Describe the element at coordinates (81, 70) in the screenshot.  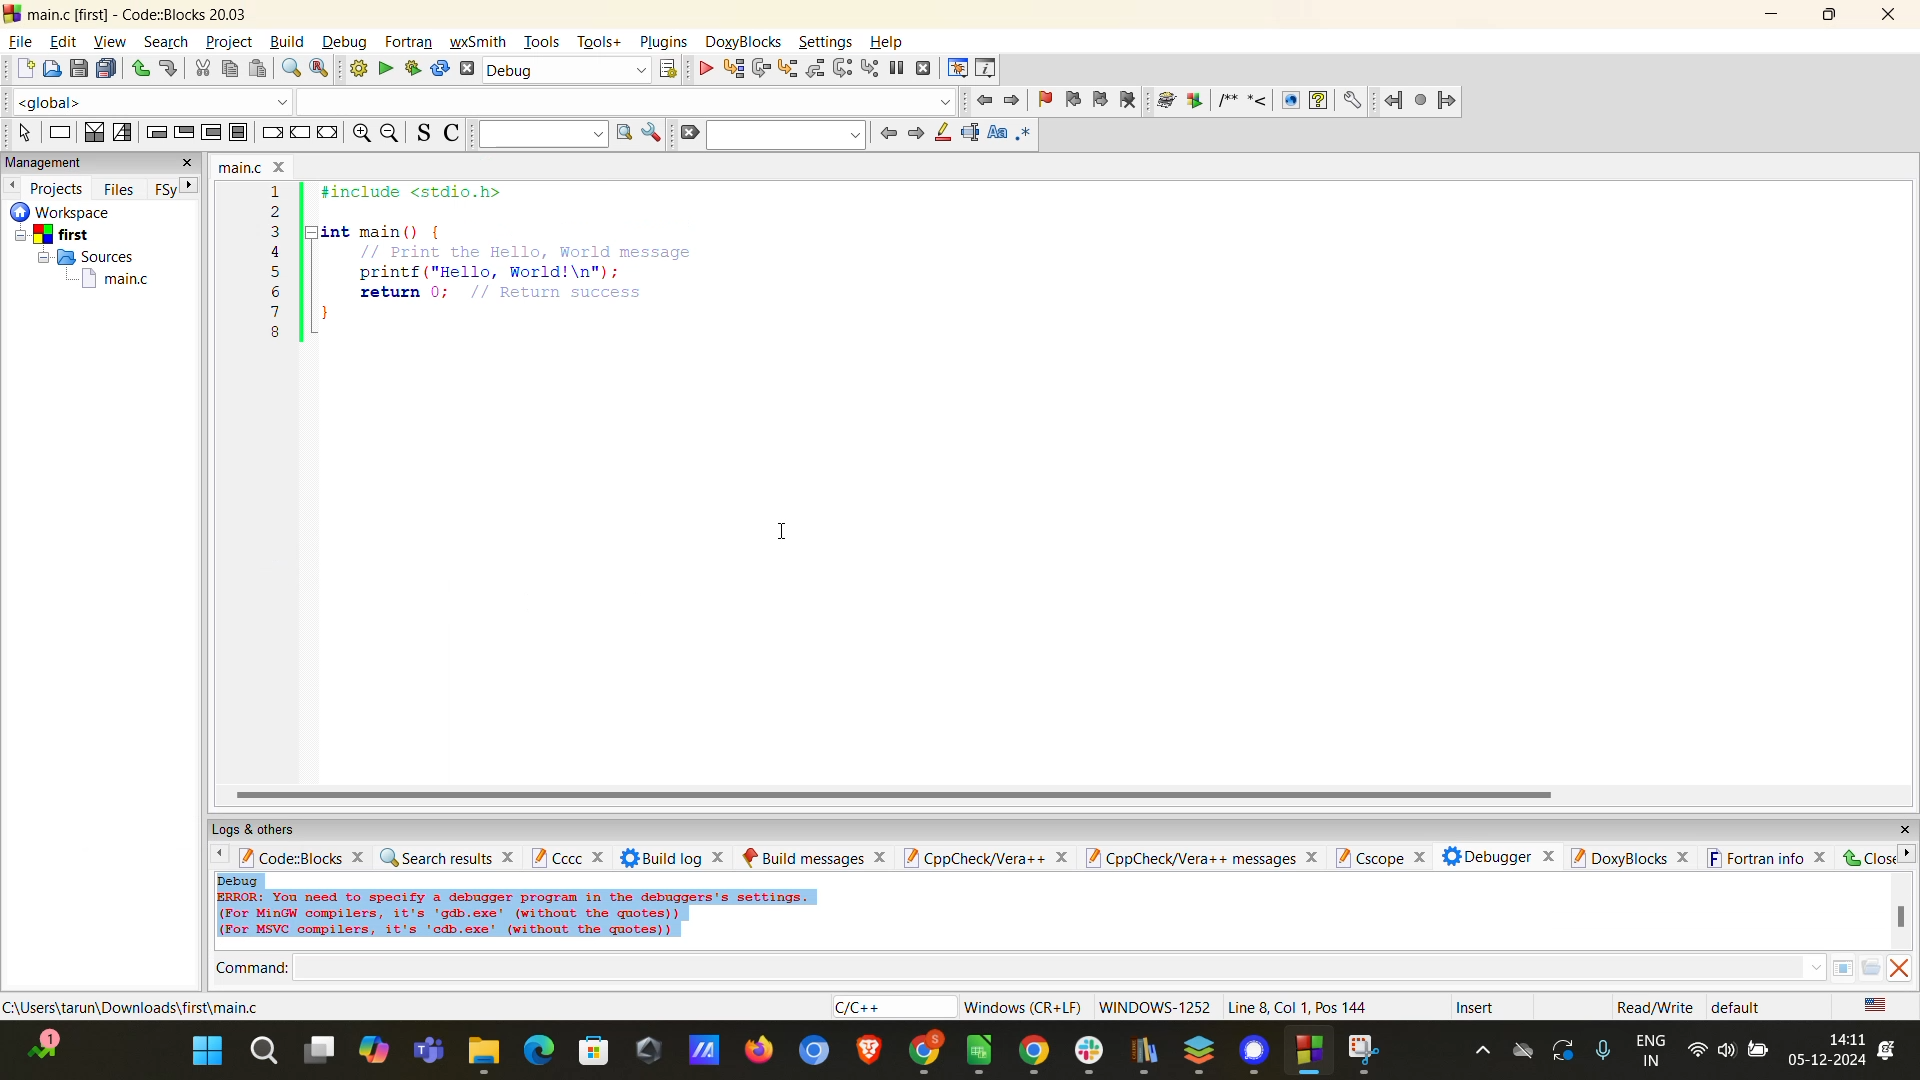
I see `save` at that location.